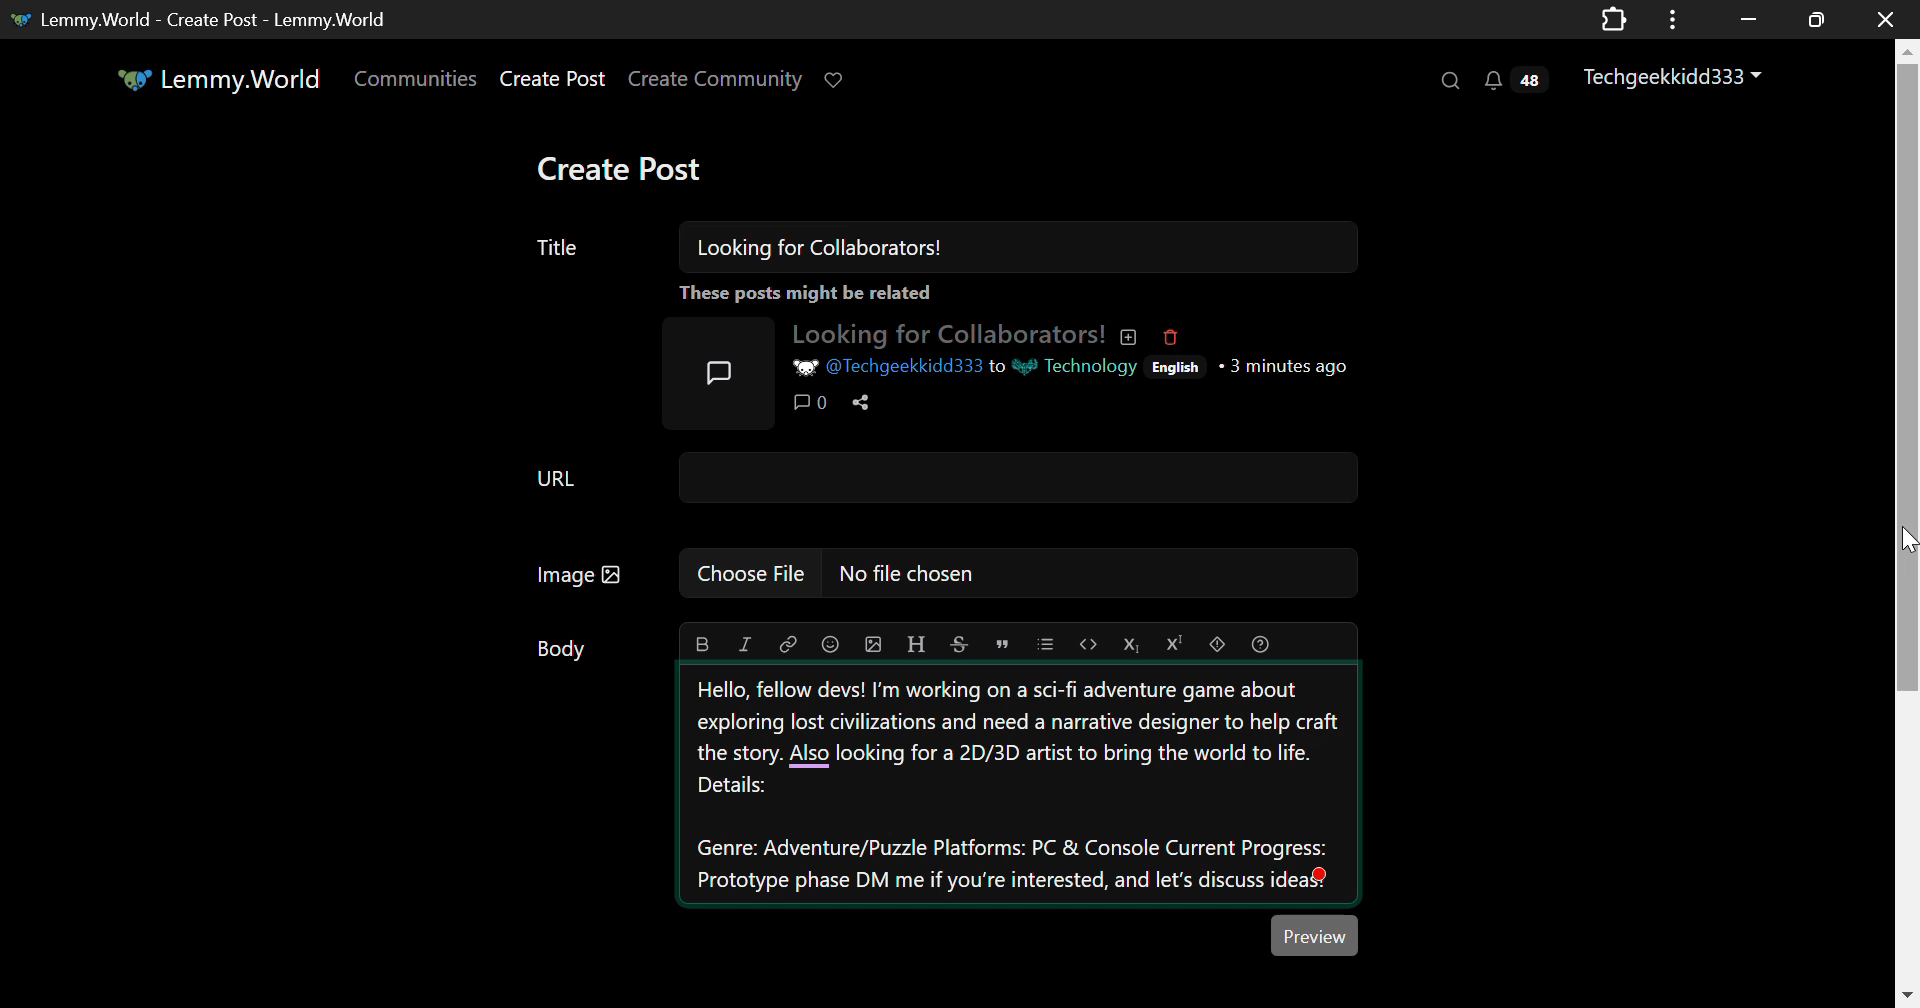 The width and height of the screenshot is (1920, 1008). What do you see at coordinates (836, 81) in the screenshot?
I see `Donate to Lemmy` at bounding box center [836, 81].